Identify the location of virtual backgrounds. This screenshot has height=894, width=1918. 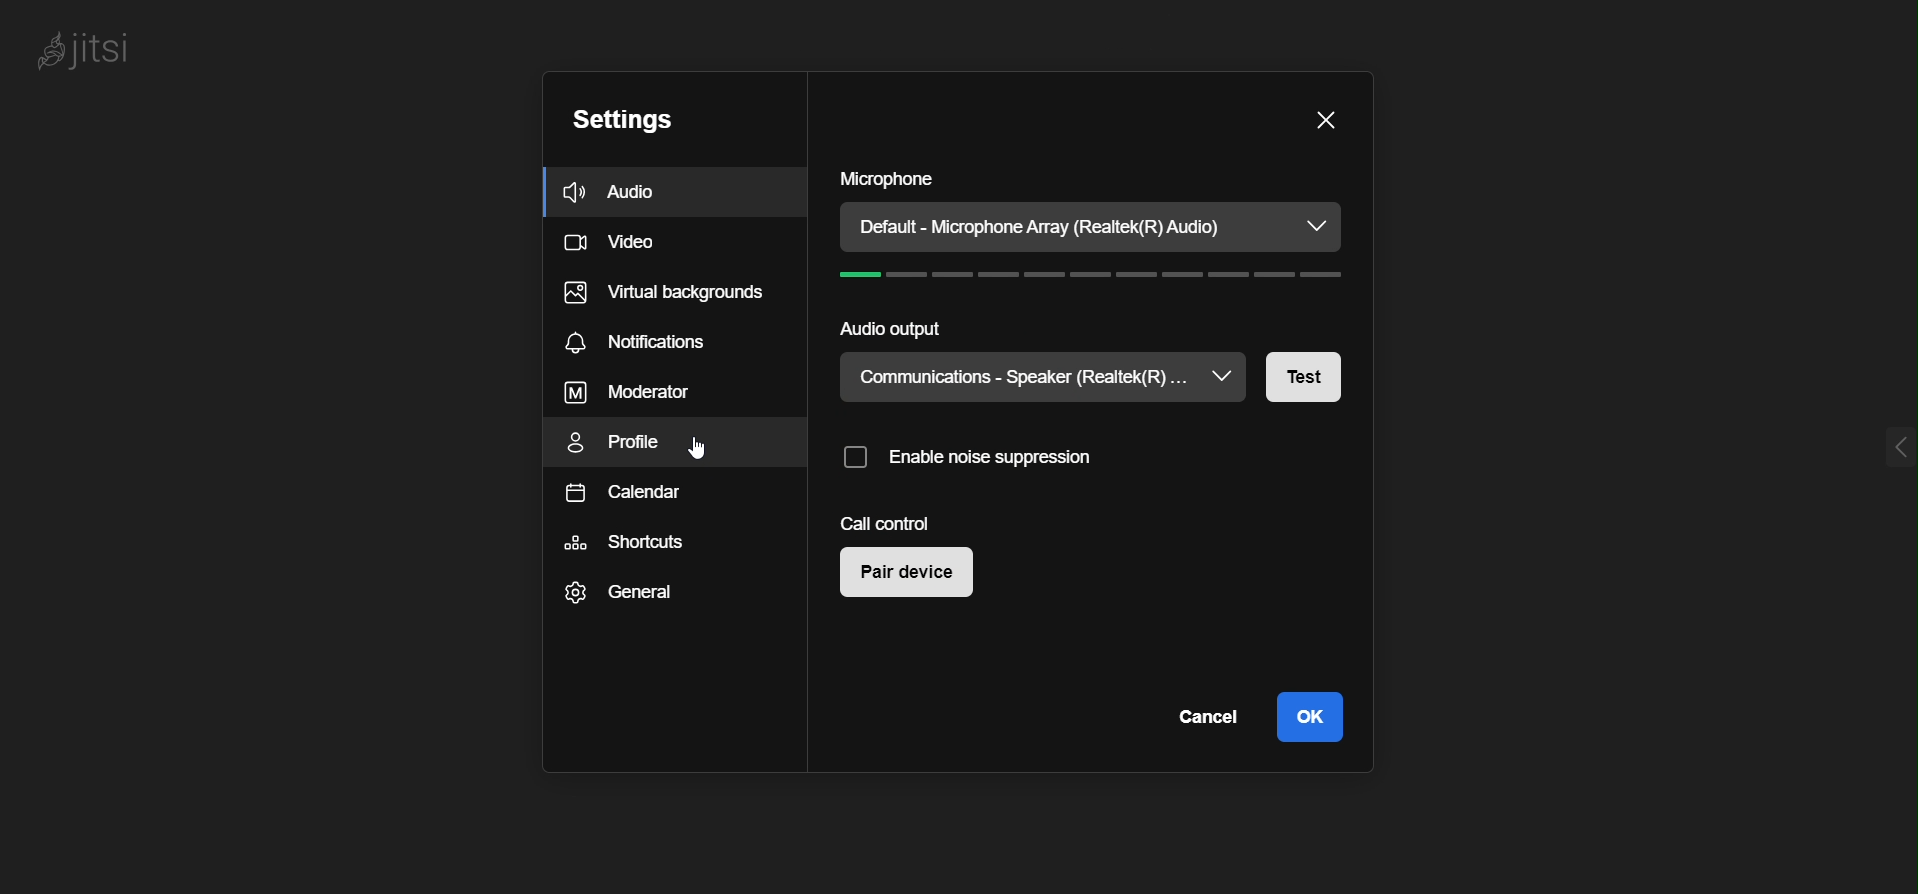
(670, 294).